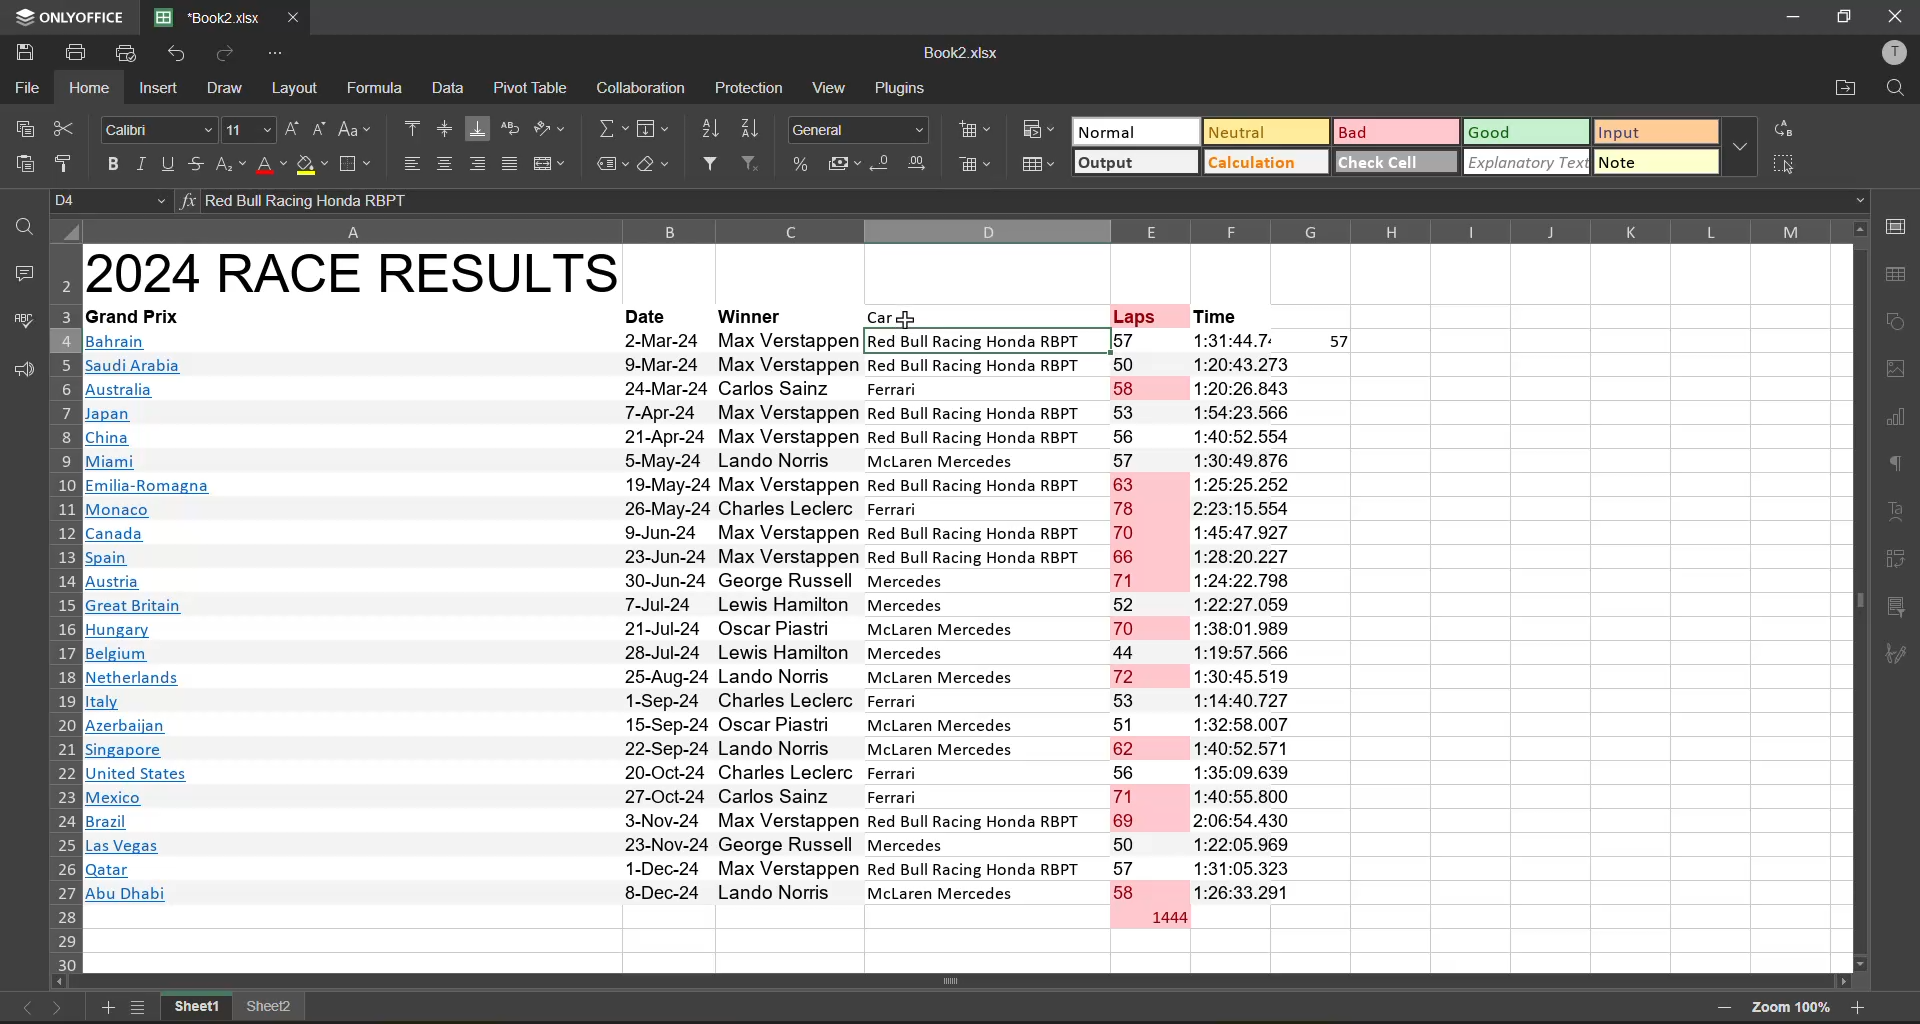 The height and width of the screenshot is (1024, 1920). What do you see at coordinates (104, 1007) in the screenshot?
I see `add new sheet` at bounding box center [104, 1007].